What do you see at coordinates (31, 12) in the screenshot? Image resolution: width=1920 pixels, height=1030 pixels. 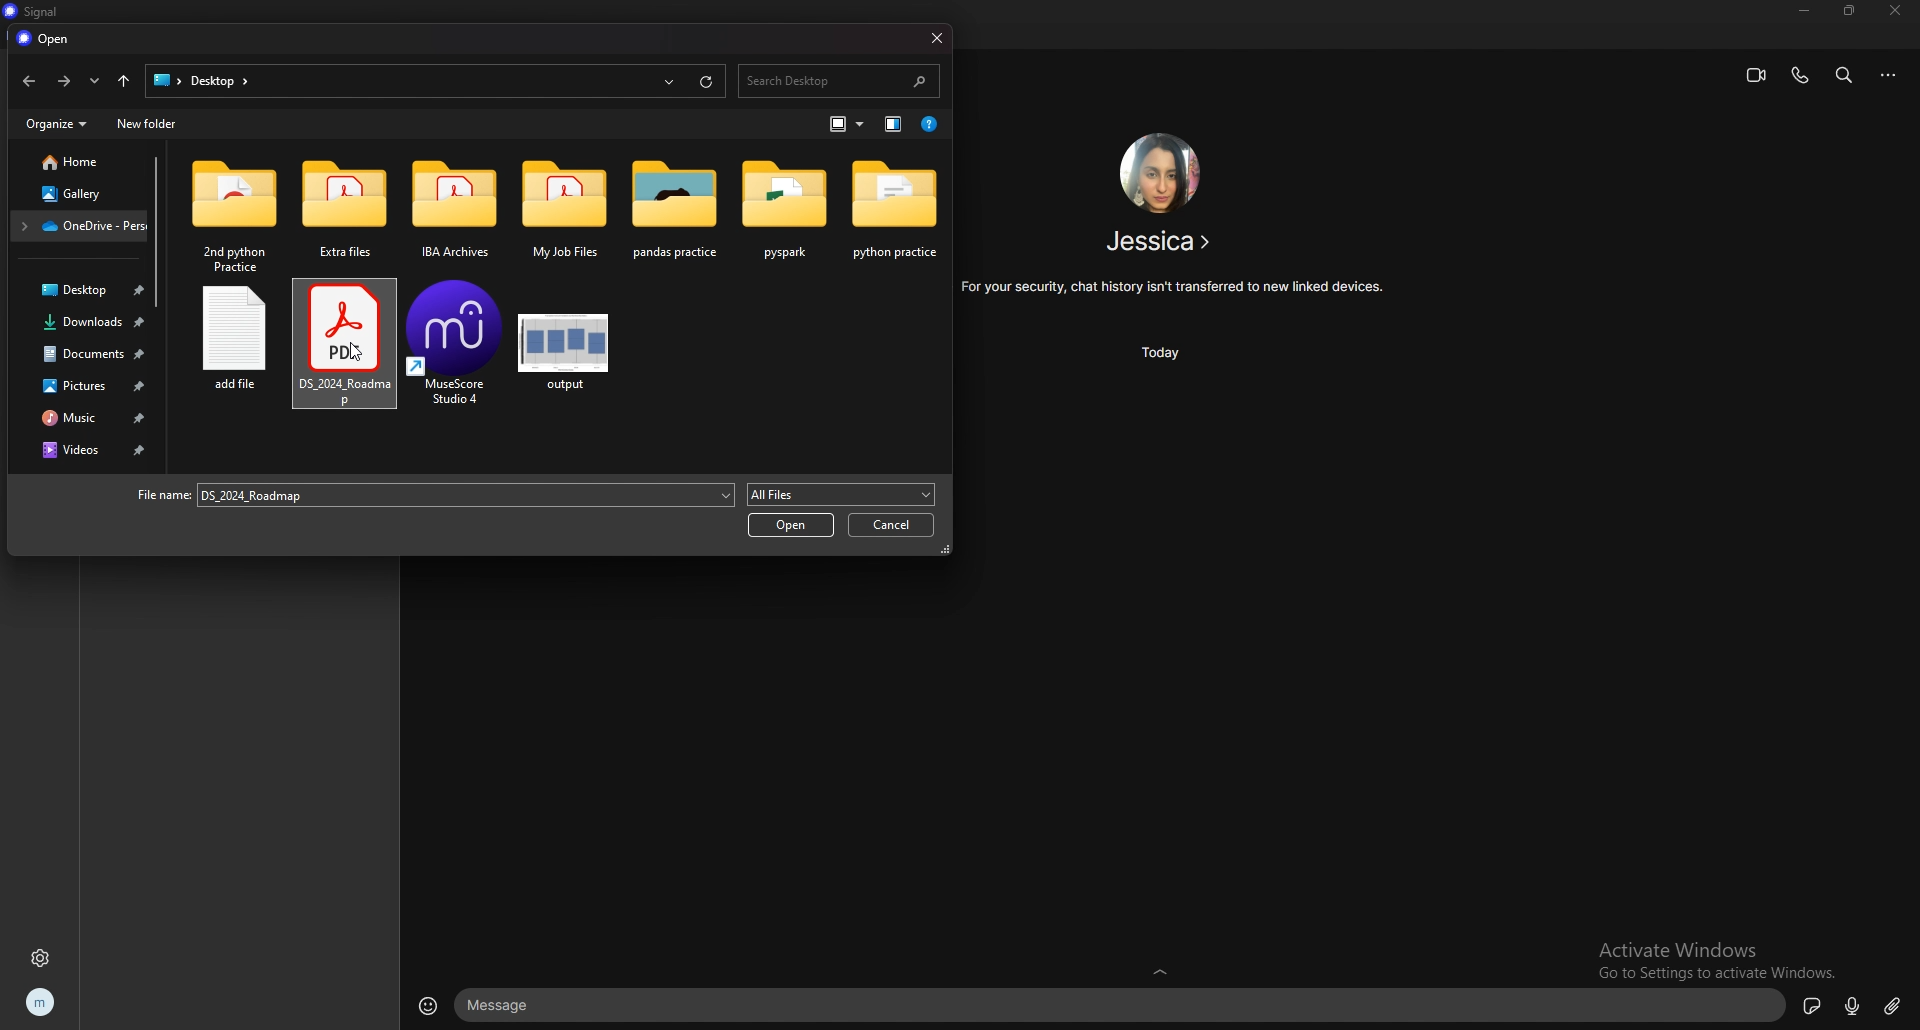 I see `signal` at bounding box center [31, 12].